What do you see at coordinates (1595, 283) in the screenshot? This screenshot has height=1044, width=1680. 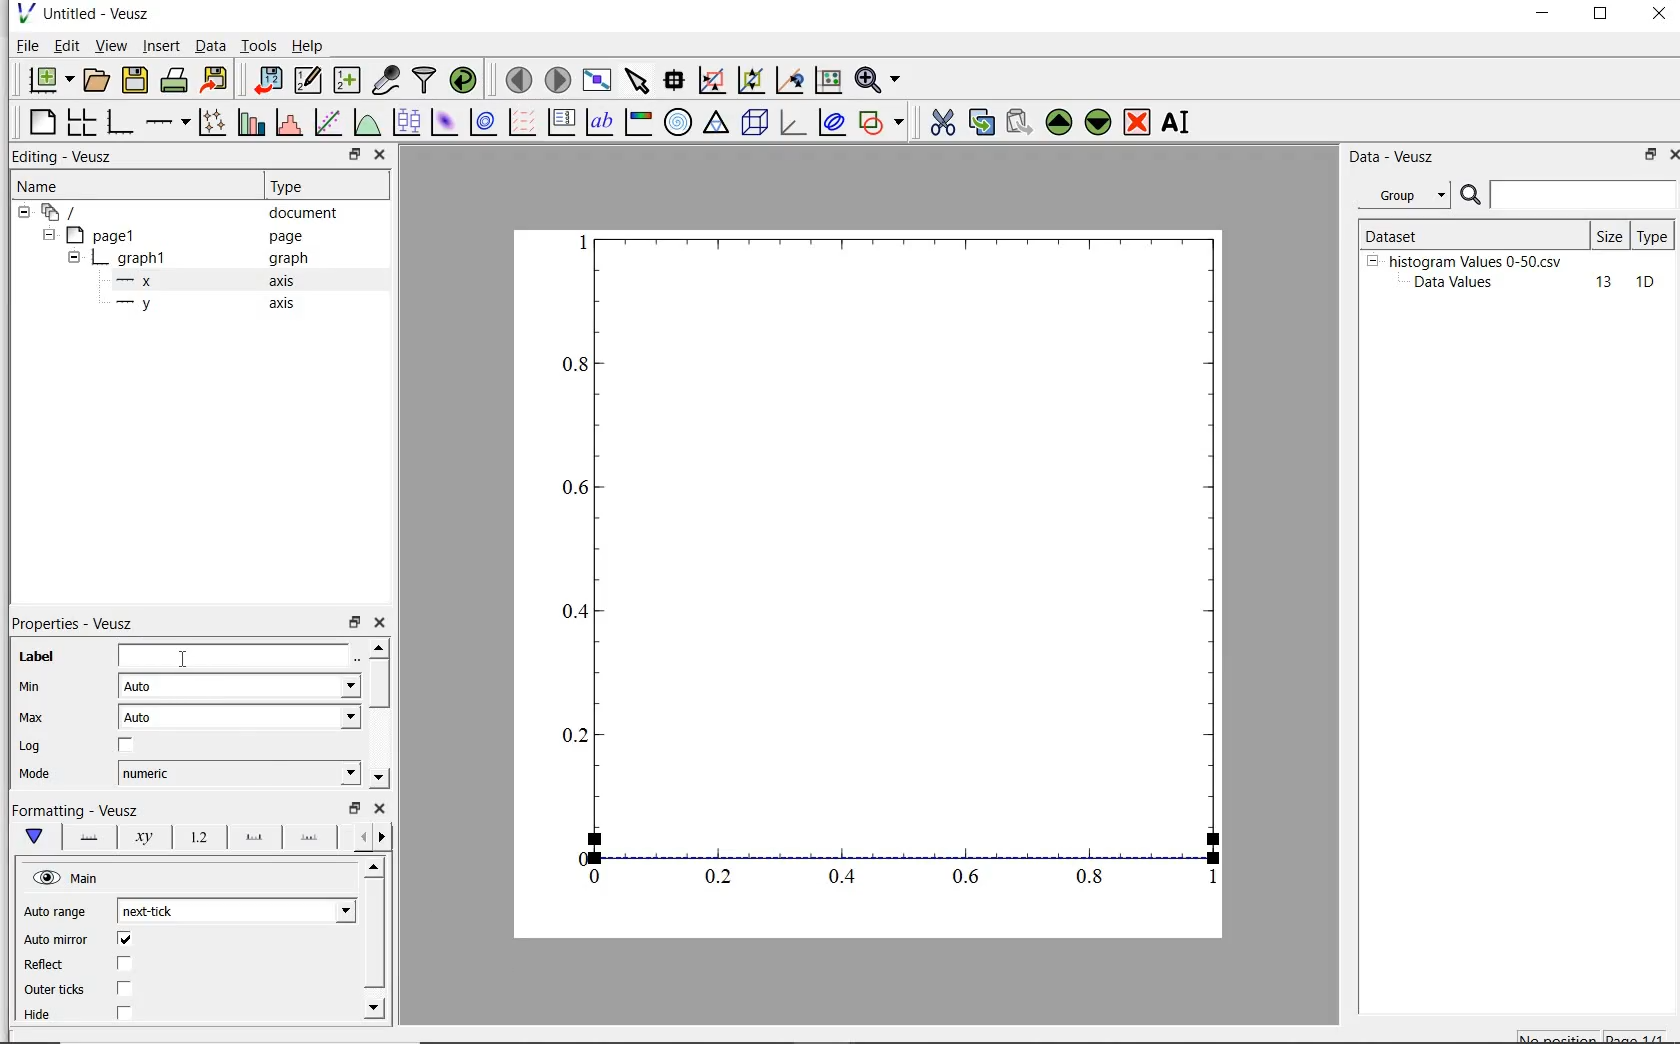 I see `13` at bounding box center [1595, 283].